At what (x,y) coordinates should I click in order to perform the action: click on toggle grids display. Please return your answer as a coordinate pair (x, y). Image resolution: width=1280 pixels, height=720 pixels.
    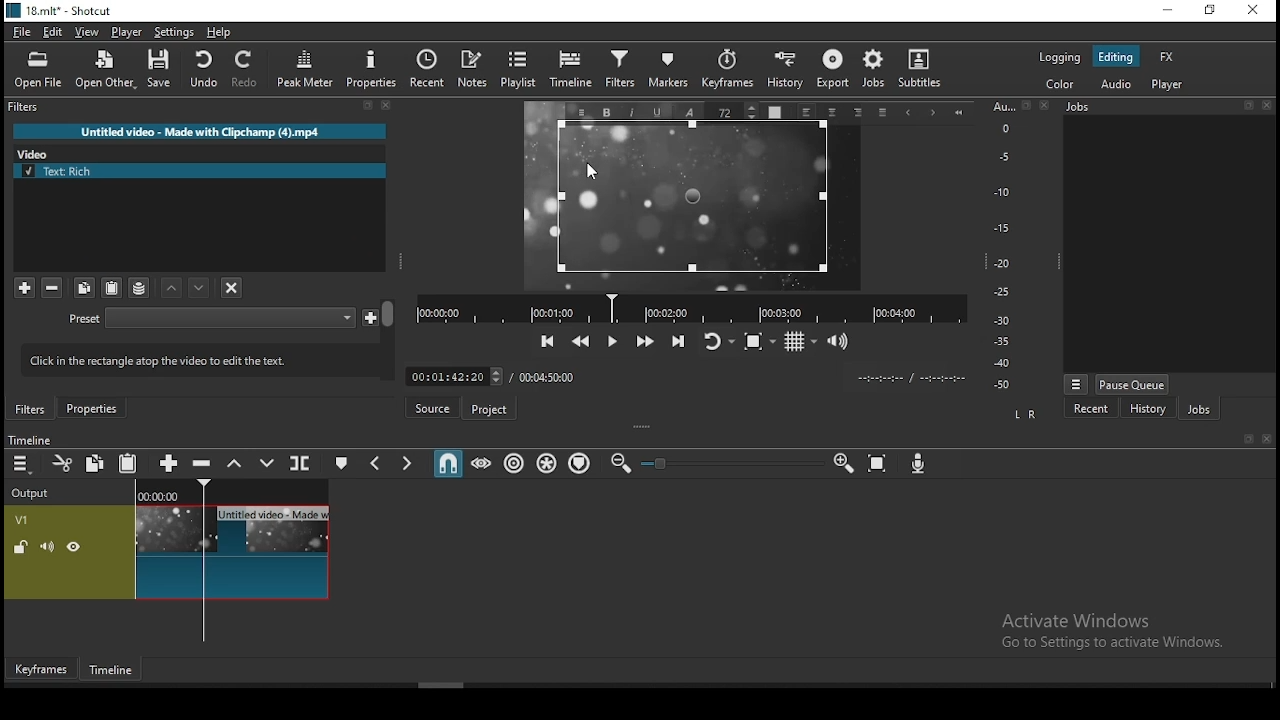
    Looking at the image, I should click on (799, 342).